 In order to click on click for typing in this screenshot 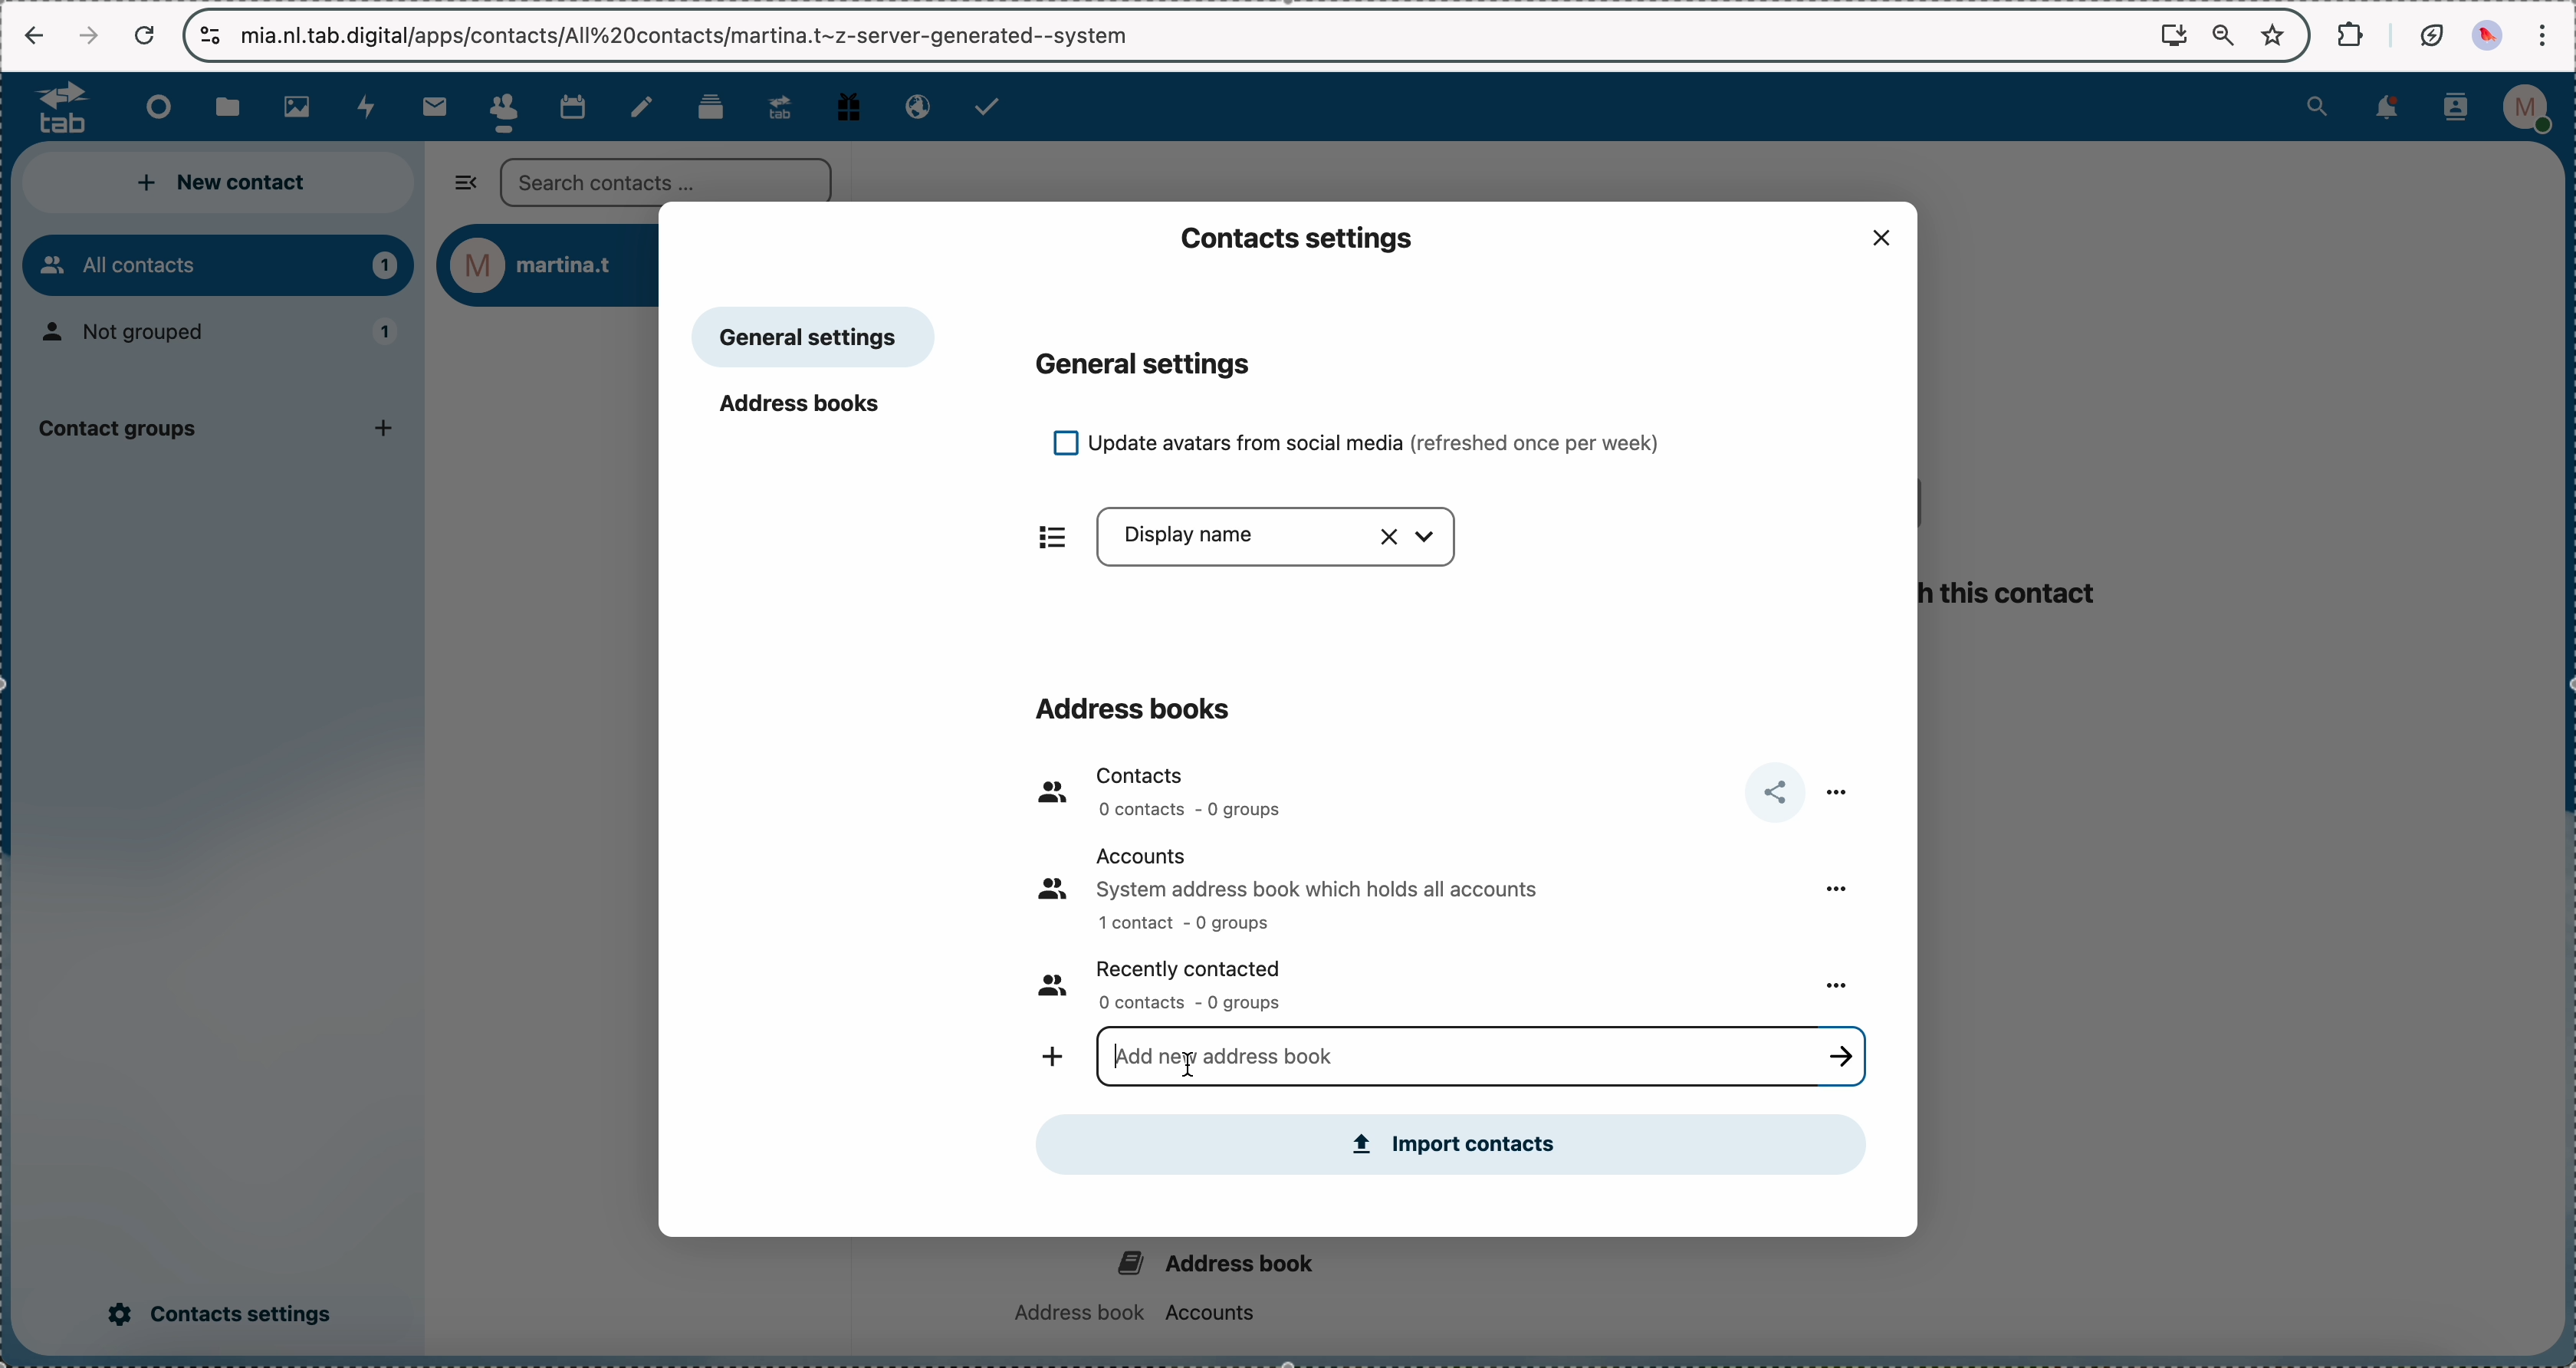, I will do `click(1475, 1057)`.